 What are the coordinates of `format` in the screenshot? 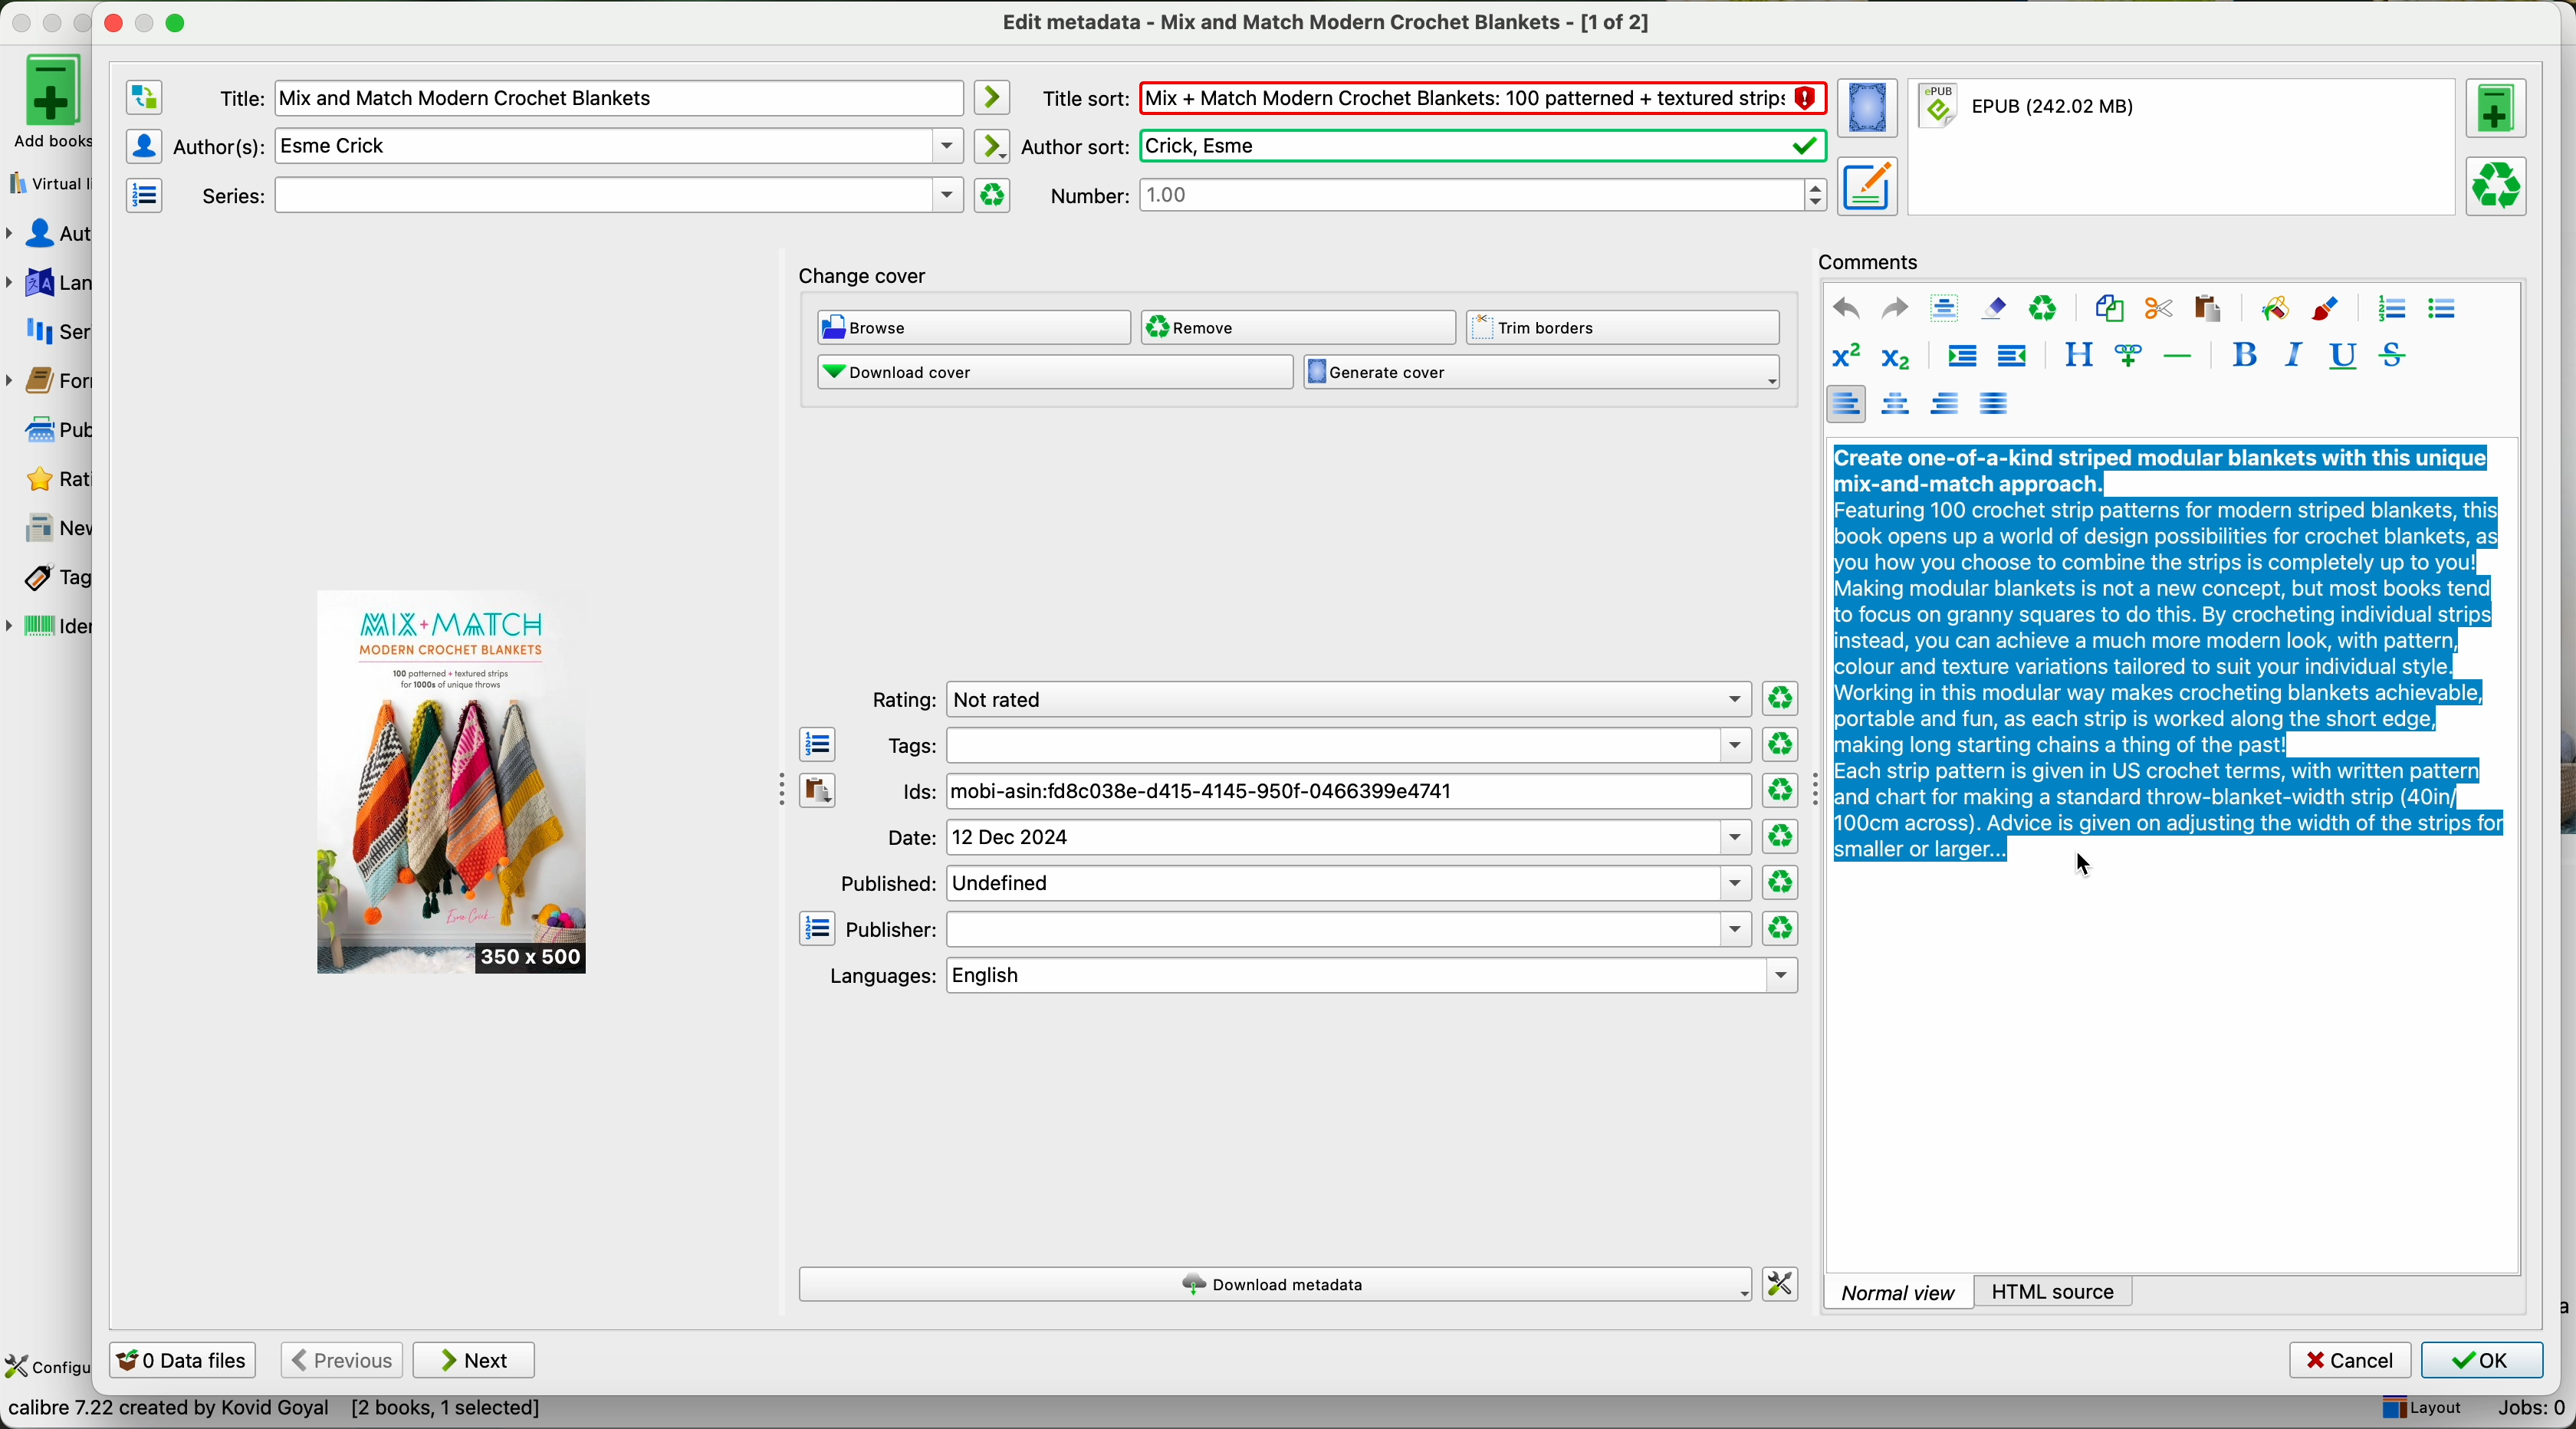 It's located at (2185, 148).